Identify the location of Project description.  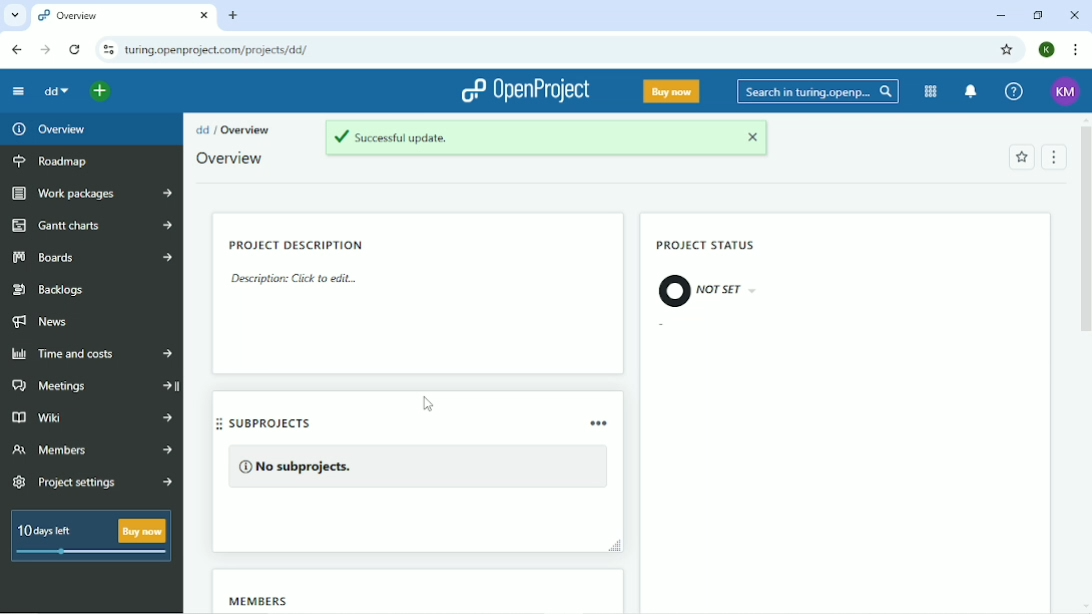
(296, 245).